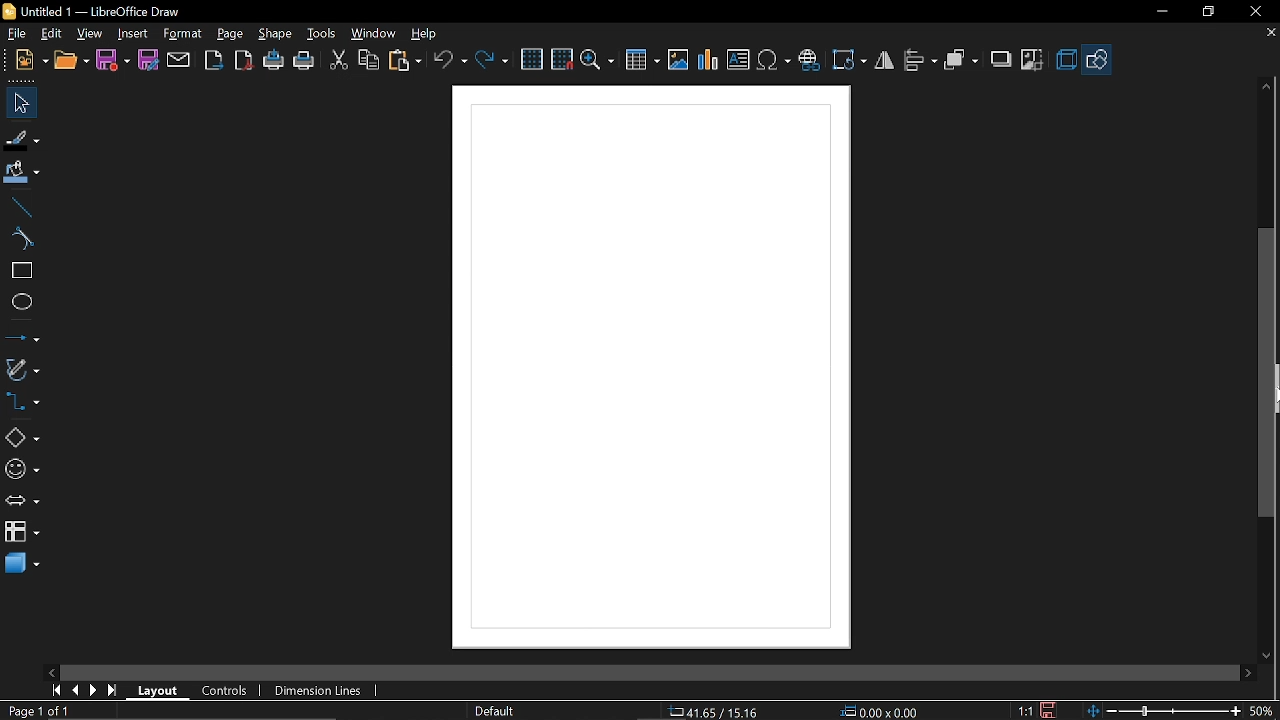  What do you see at coordinates (450, 61) in the screenshot?
I see `undo` at bounding box center [450, 61].